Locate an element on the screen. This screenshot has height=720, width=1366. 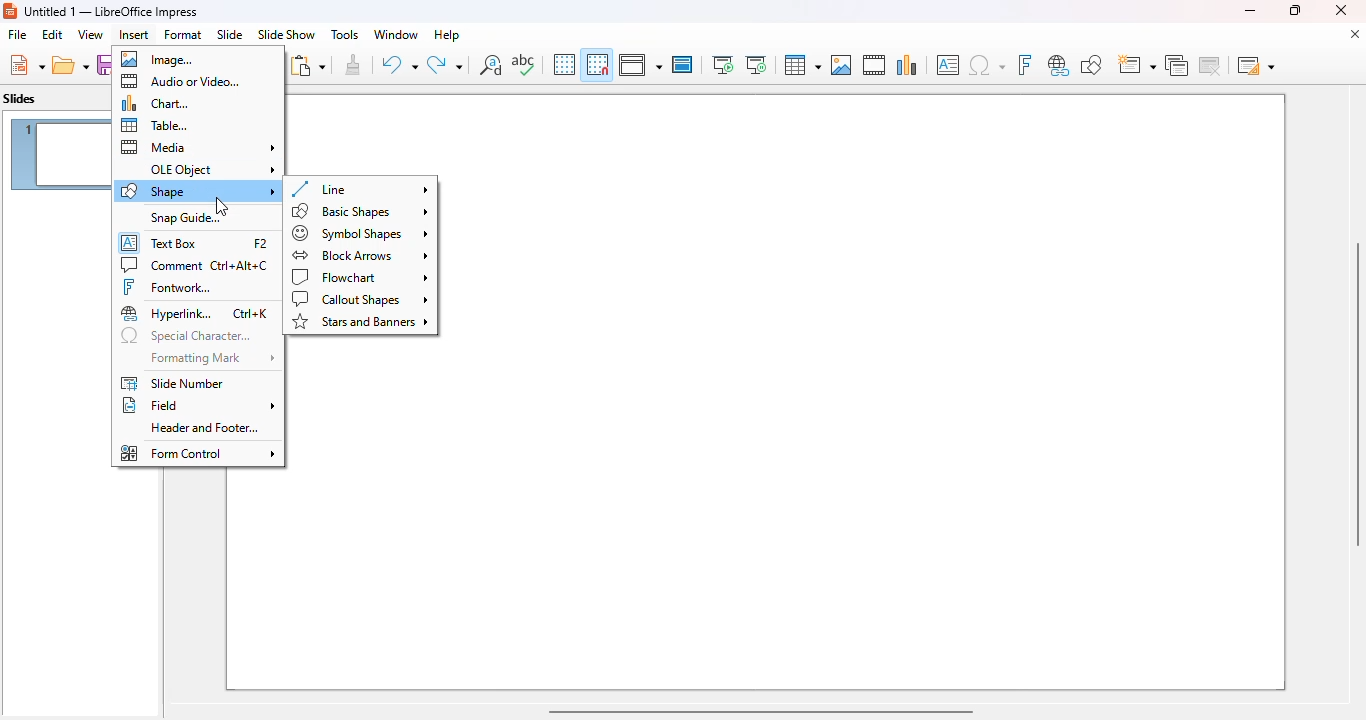
symbol shapes is located at coordinates (361, 233).